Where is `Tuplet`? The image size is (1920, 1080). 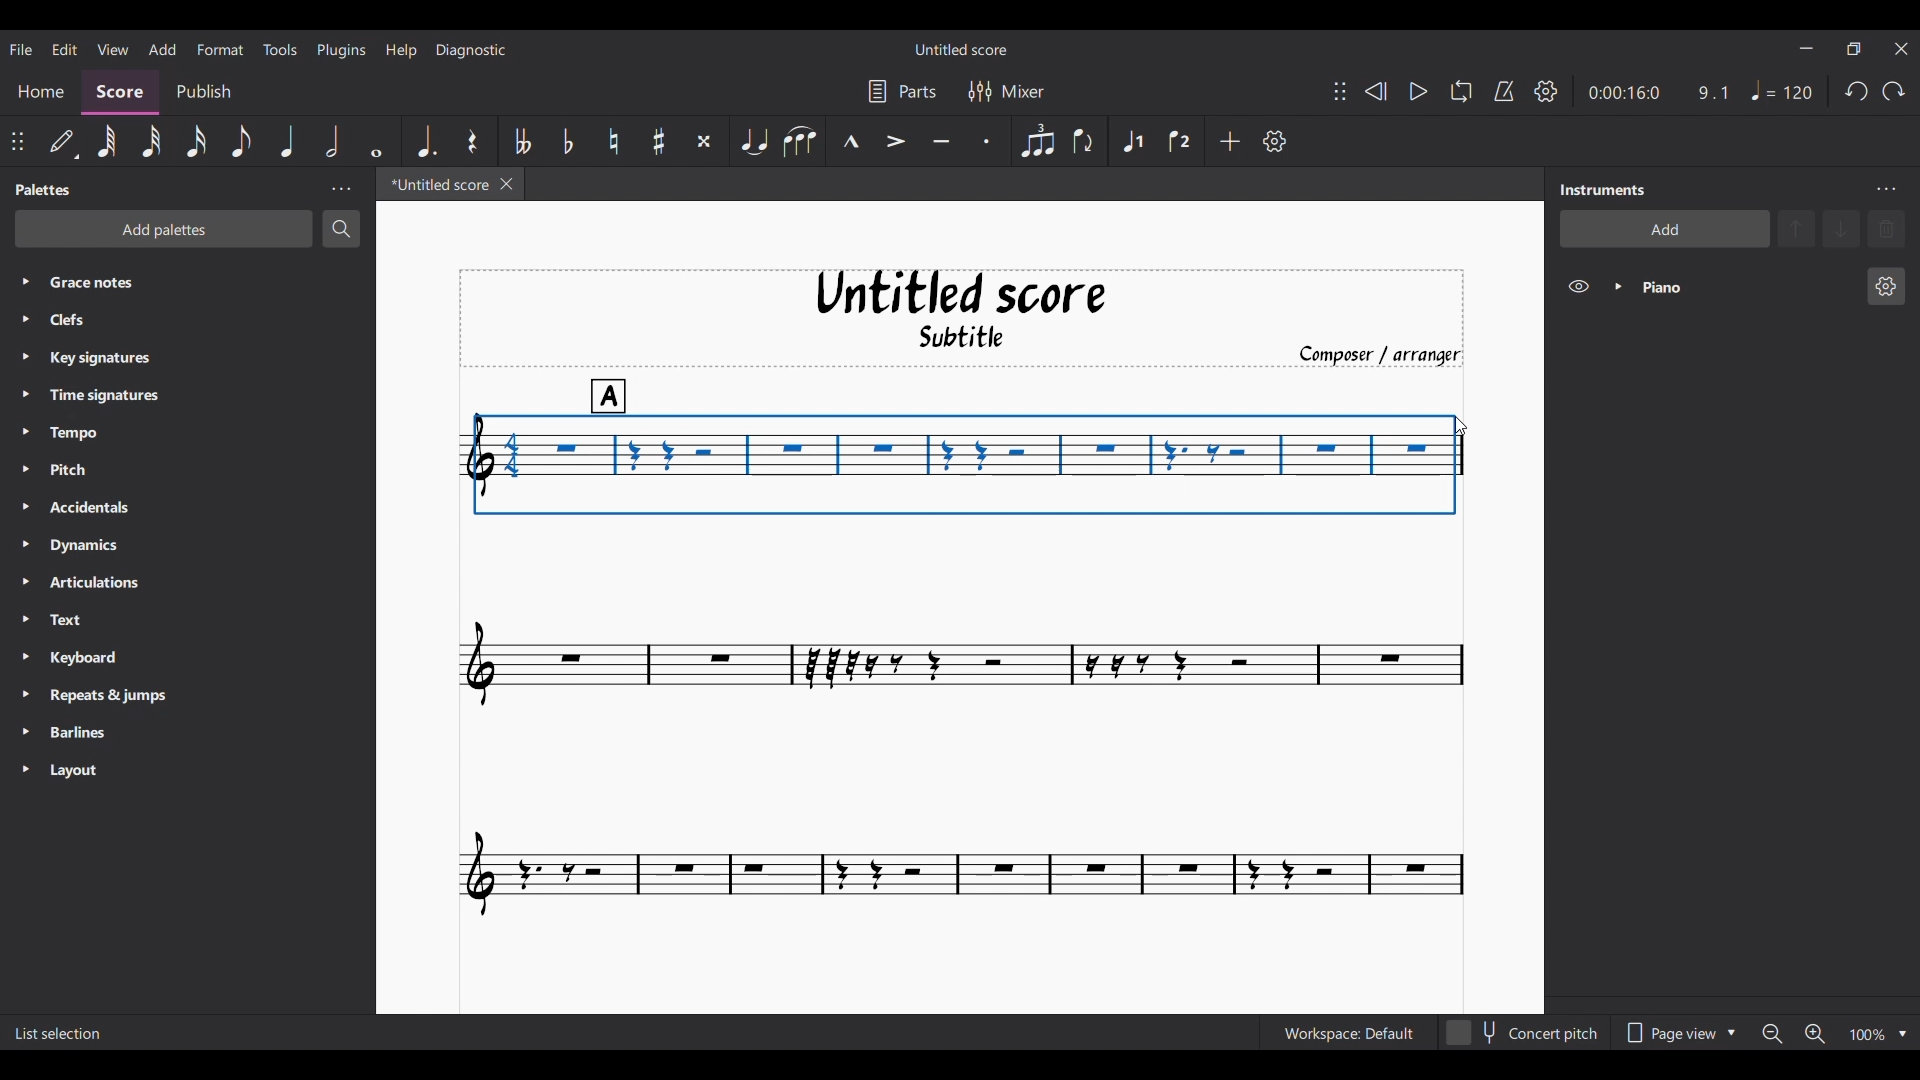 Tuplet is located at coordinates (1038, 142).